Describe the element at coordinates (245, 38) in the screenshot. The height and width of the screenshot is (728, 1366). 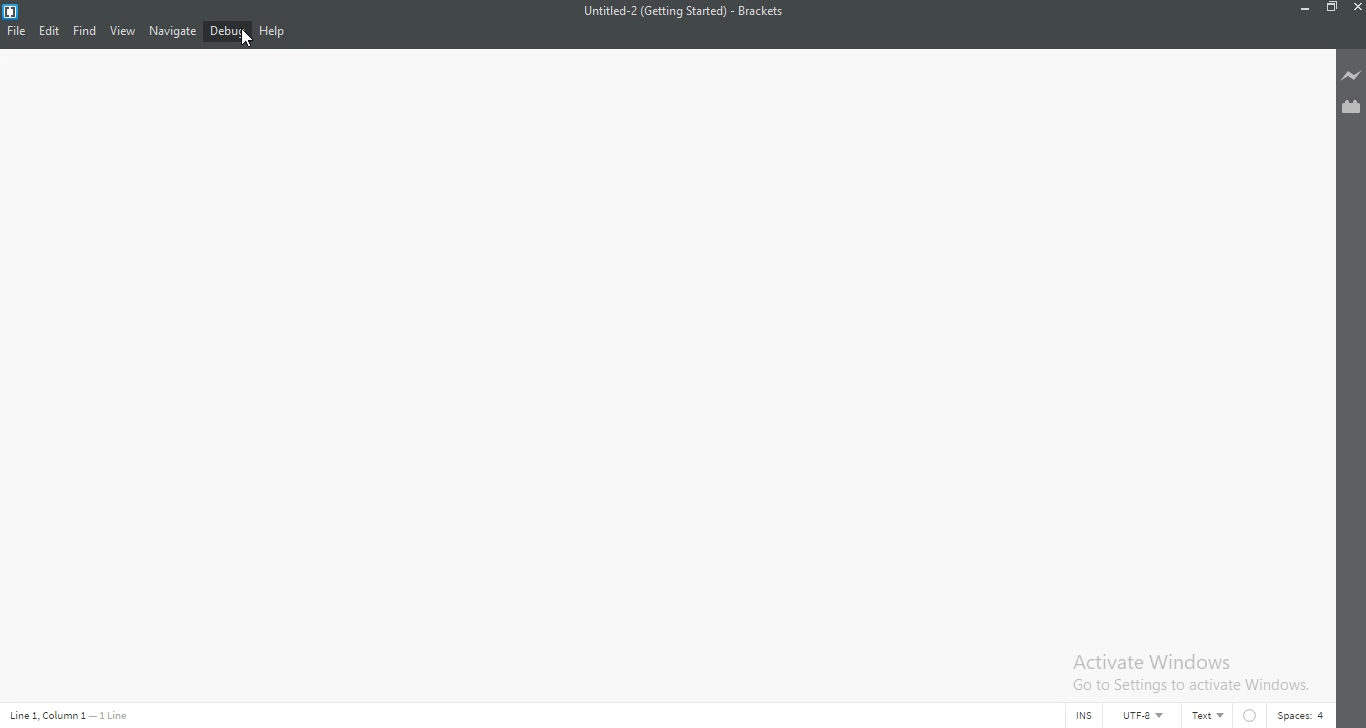
I see `Cursor` at that location.